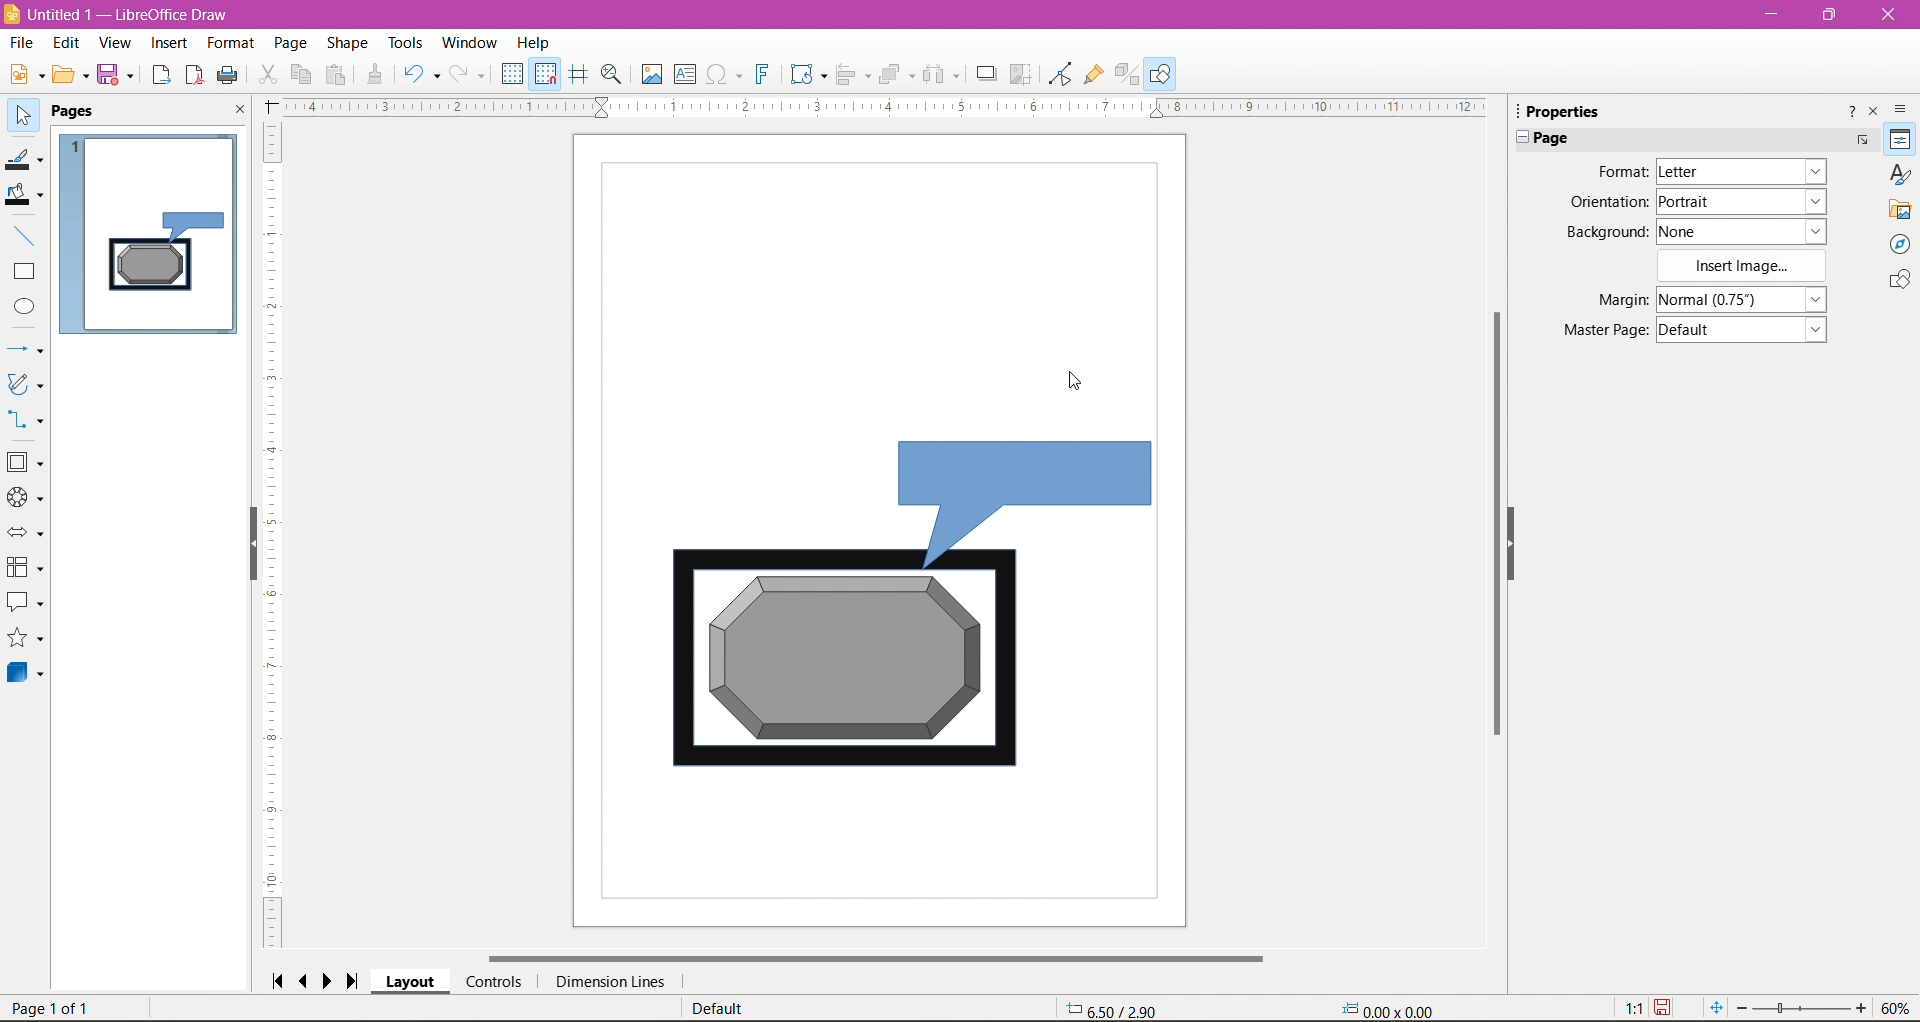  What do you see at coordinates (717, 1009) in the screenshot?
I see `Default` at bounding box center [717, 1009].